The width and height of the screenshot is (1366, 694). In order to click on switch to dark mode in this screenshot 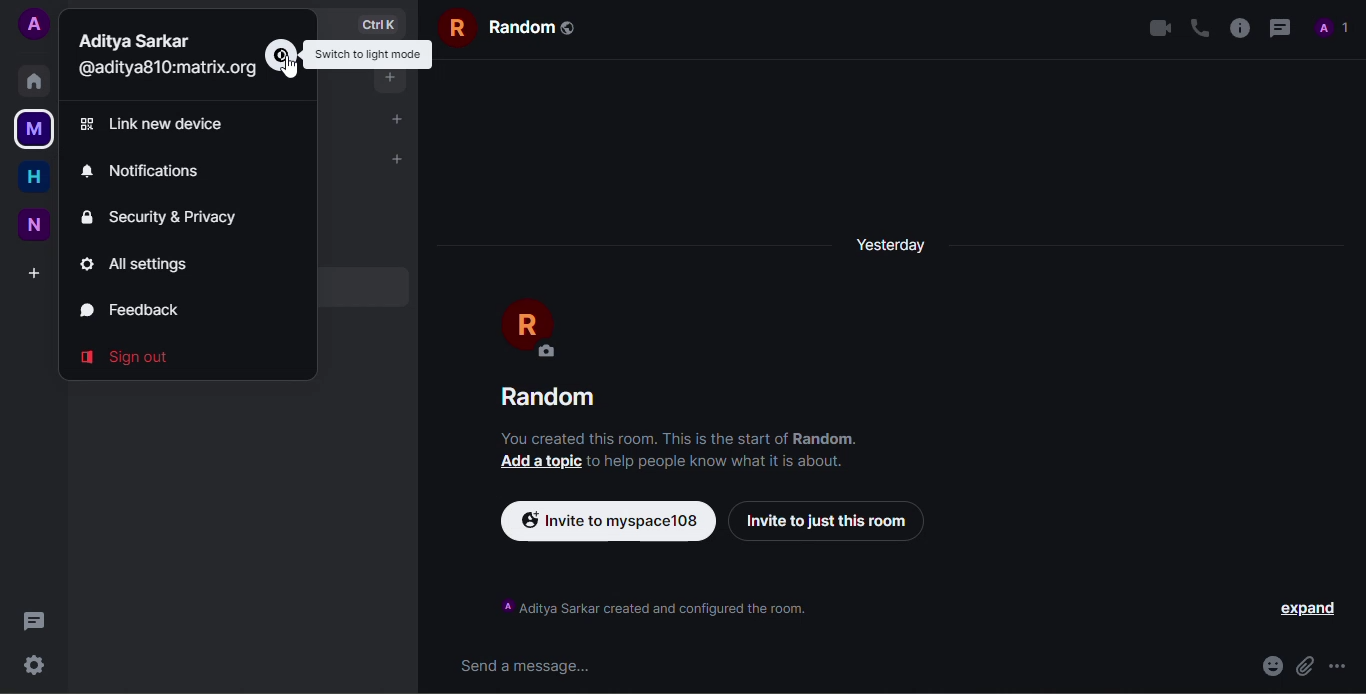, I will do `click(371, 53)`.